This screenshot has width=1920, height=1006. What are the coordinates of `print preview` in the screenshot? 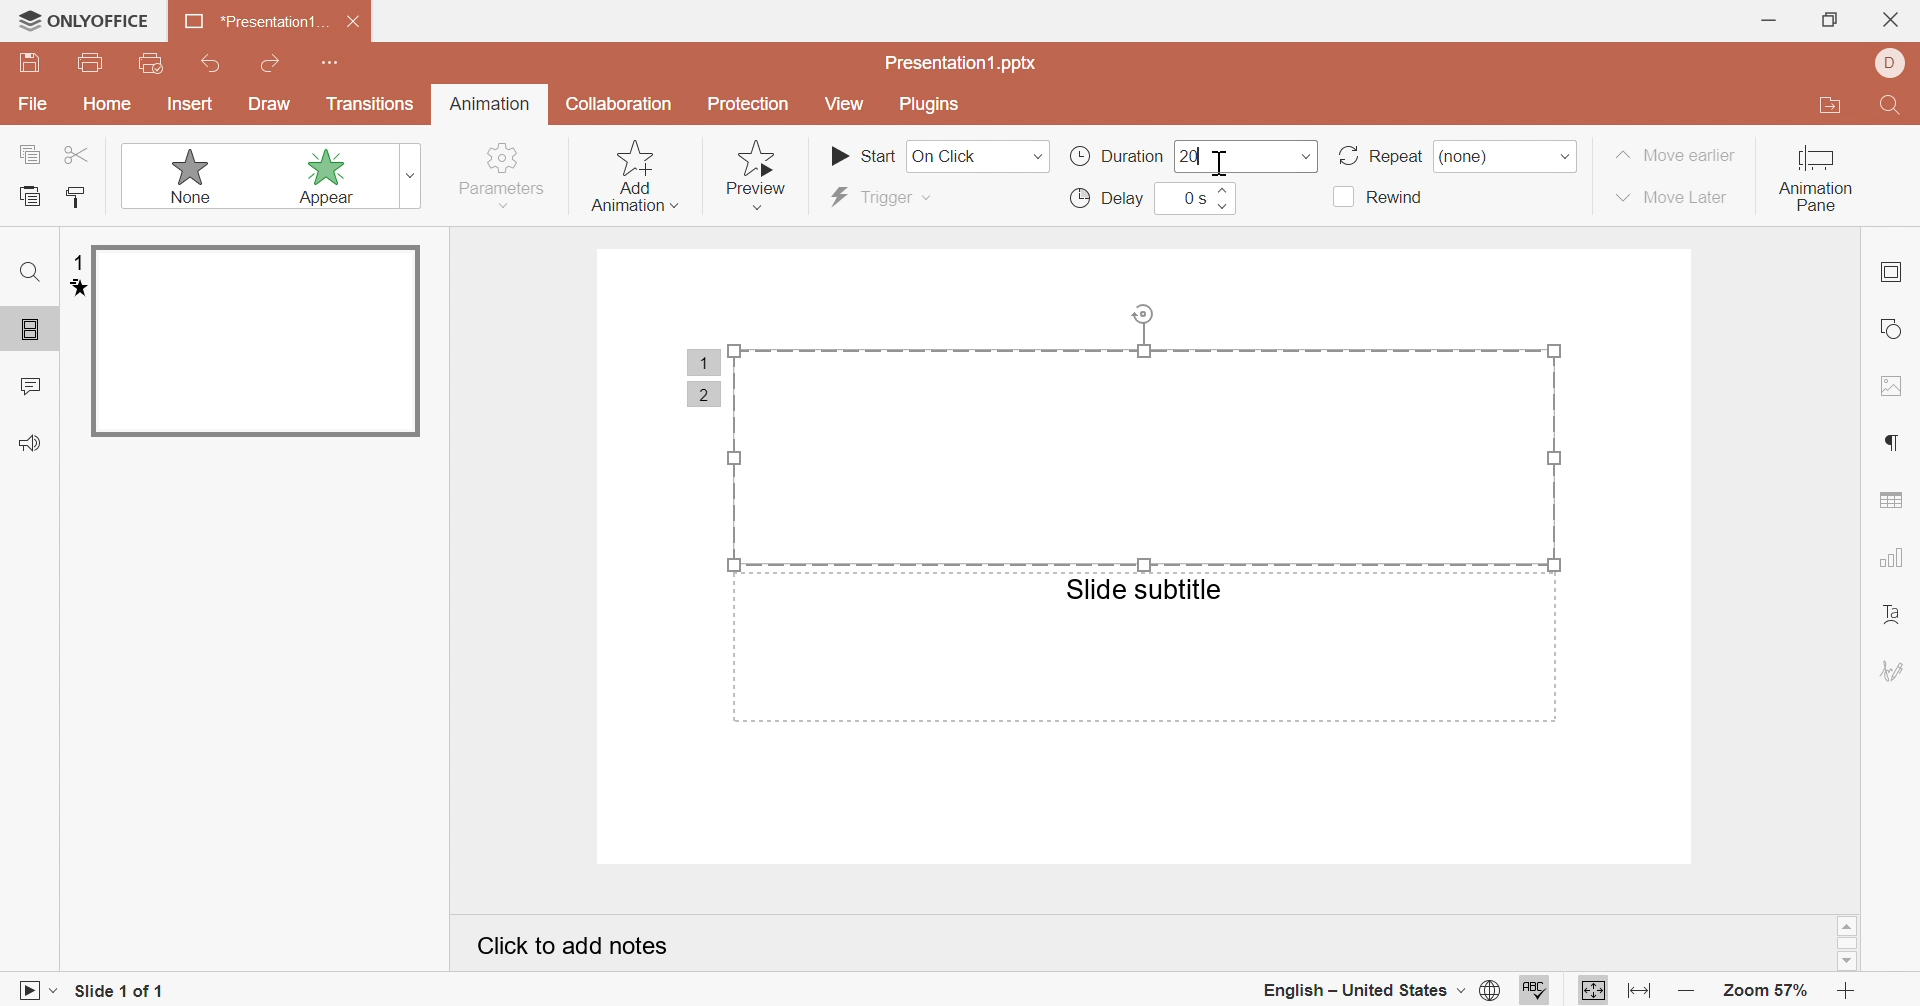 It's located at (154, 63).